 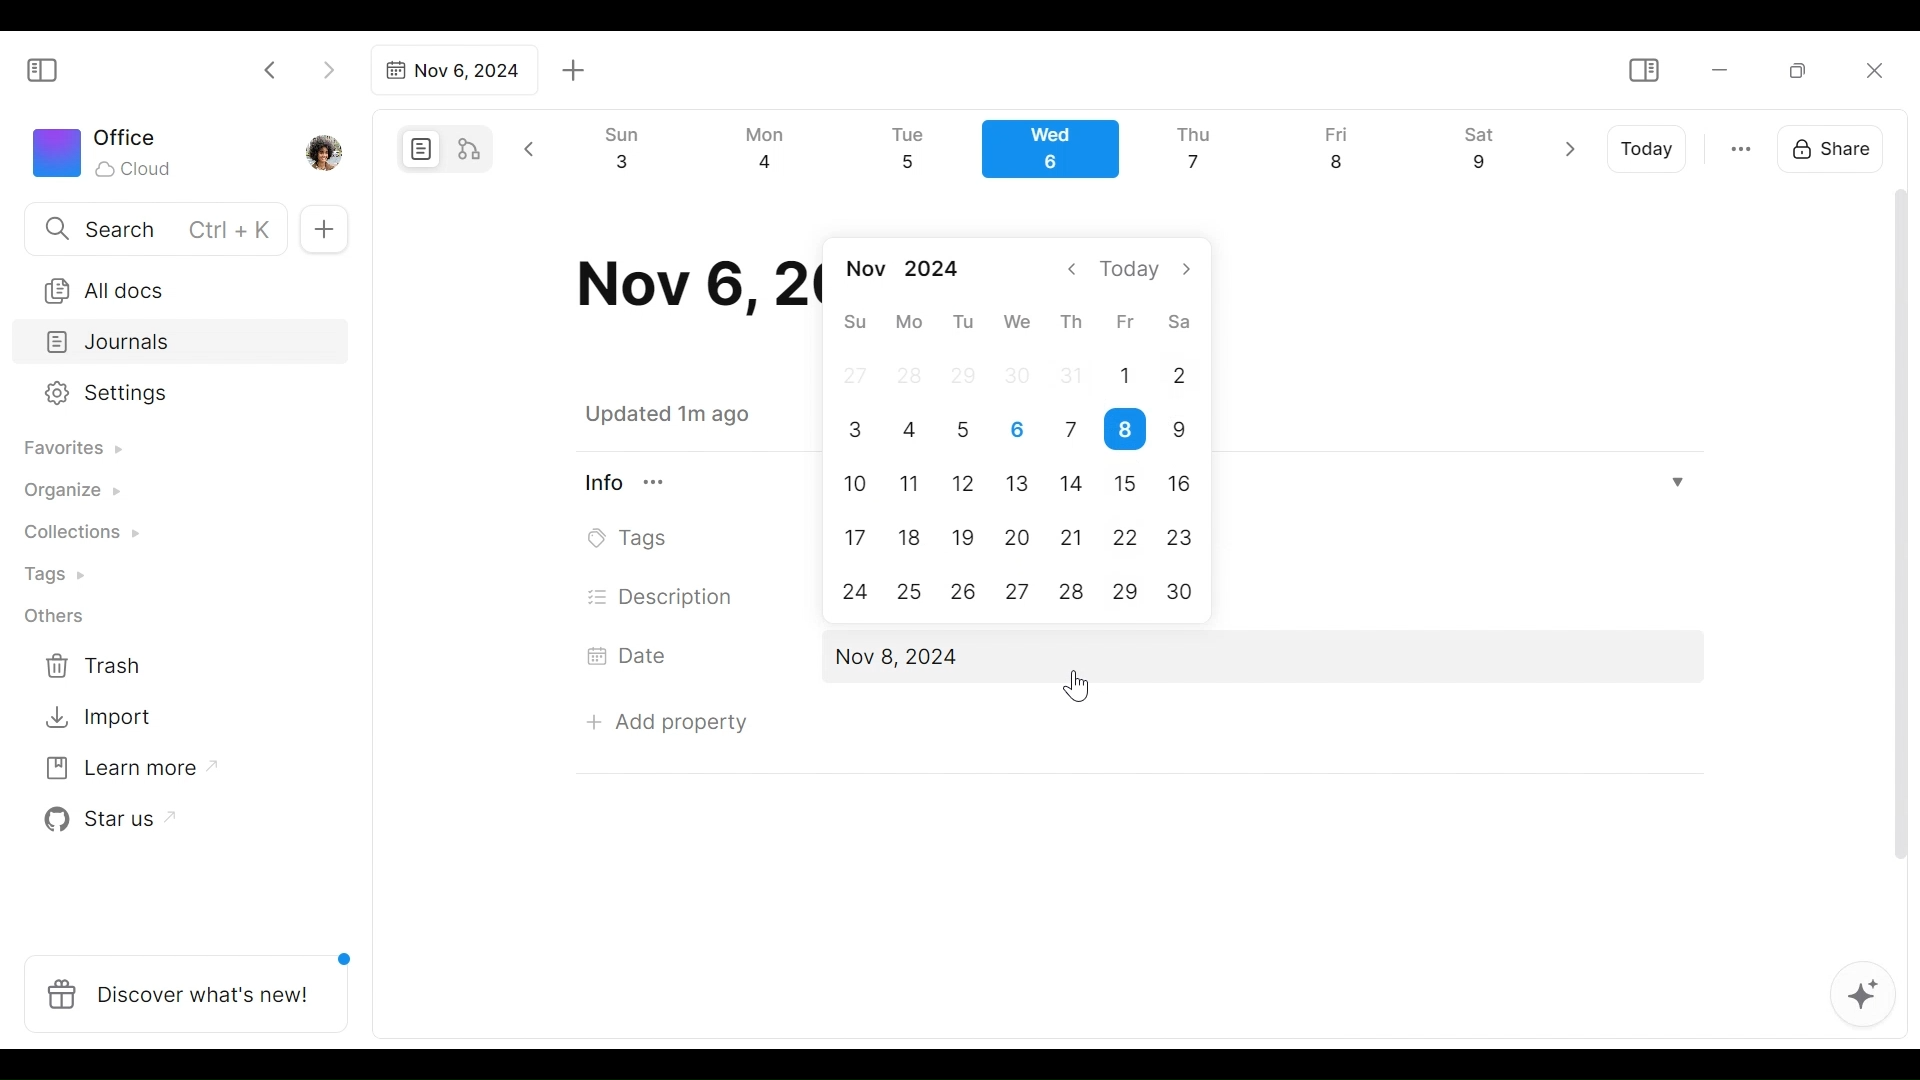 What do you see at coordinates (1863, 997) in the screenshot?
I see `AFFiNE AI` at bounding box center [1863, 997].